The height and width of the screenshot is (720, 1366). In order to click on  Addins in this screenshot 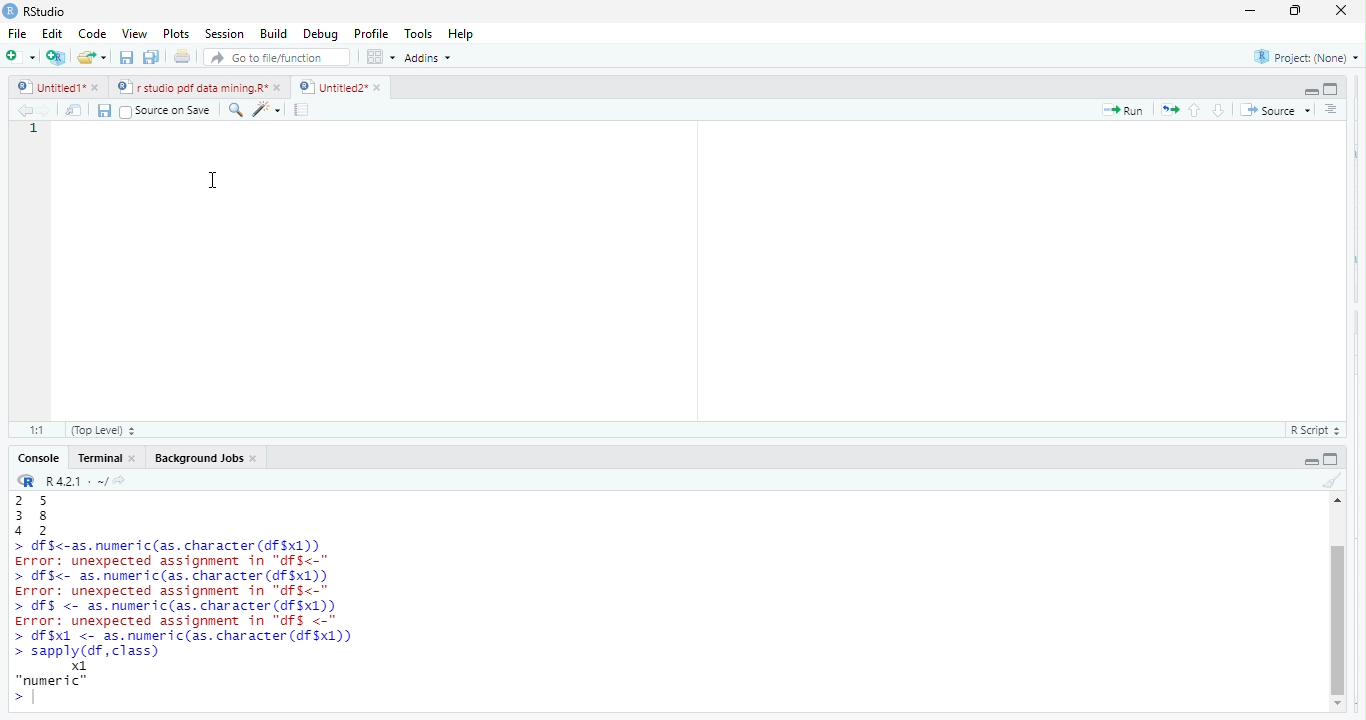, I will do `click(432, 58)`.